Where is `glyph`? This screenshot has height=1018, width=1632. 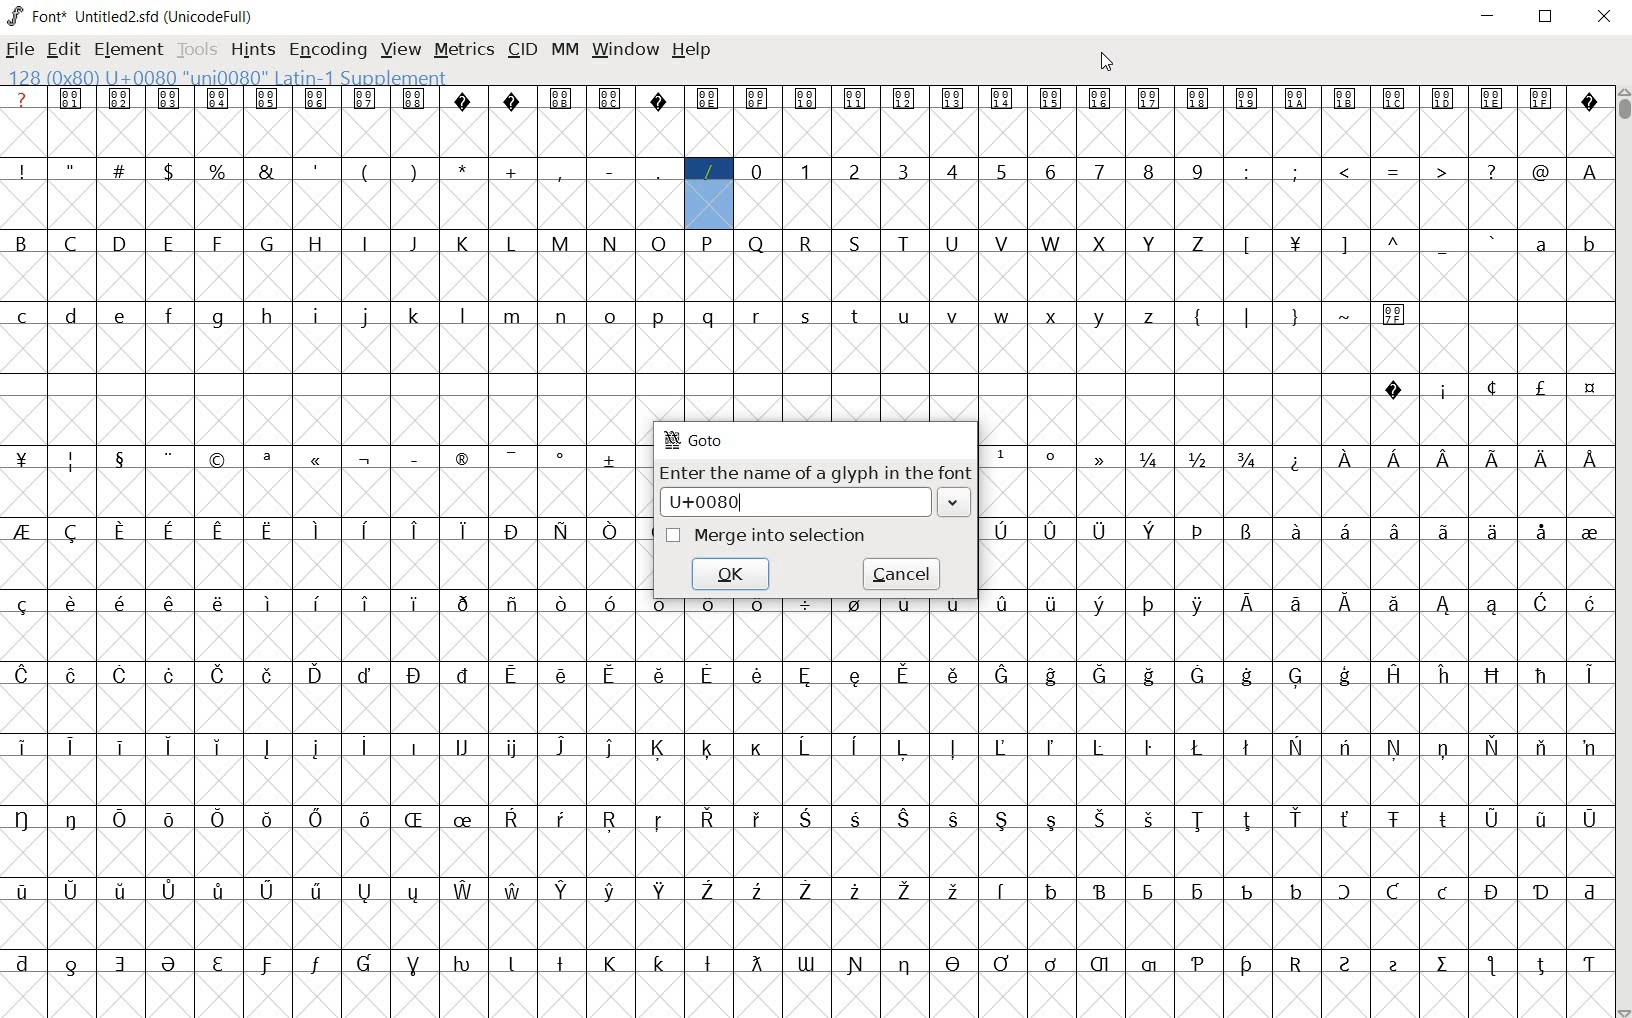 glyph is located at coordinates (1000, 747).